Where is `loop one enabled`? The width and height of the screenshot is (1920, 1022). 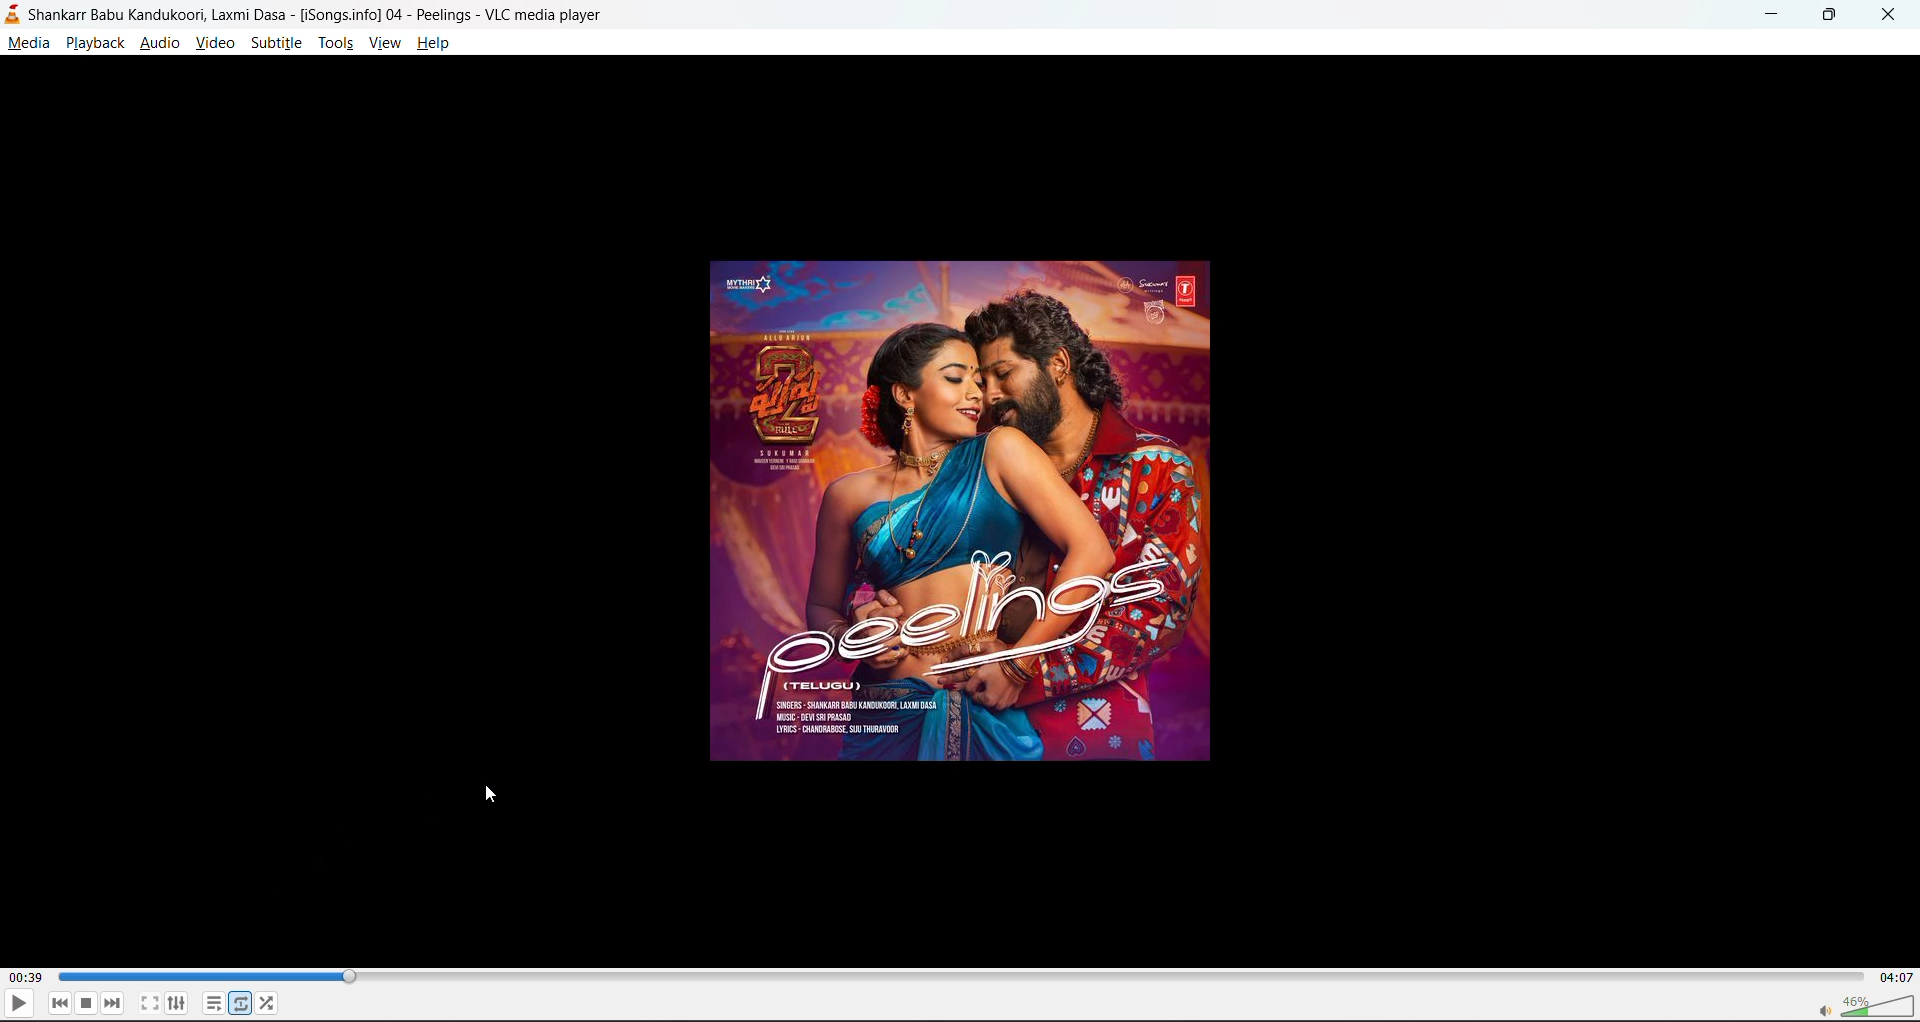
loop one enabled is located at coordinates (239, 1002).